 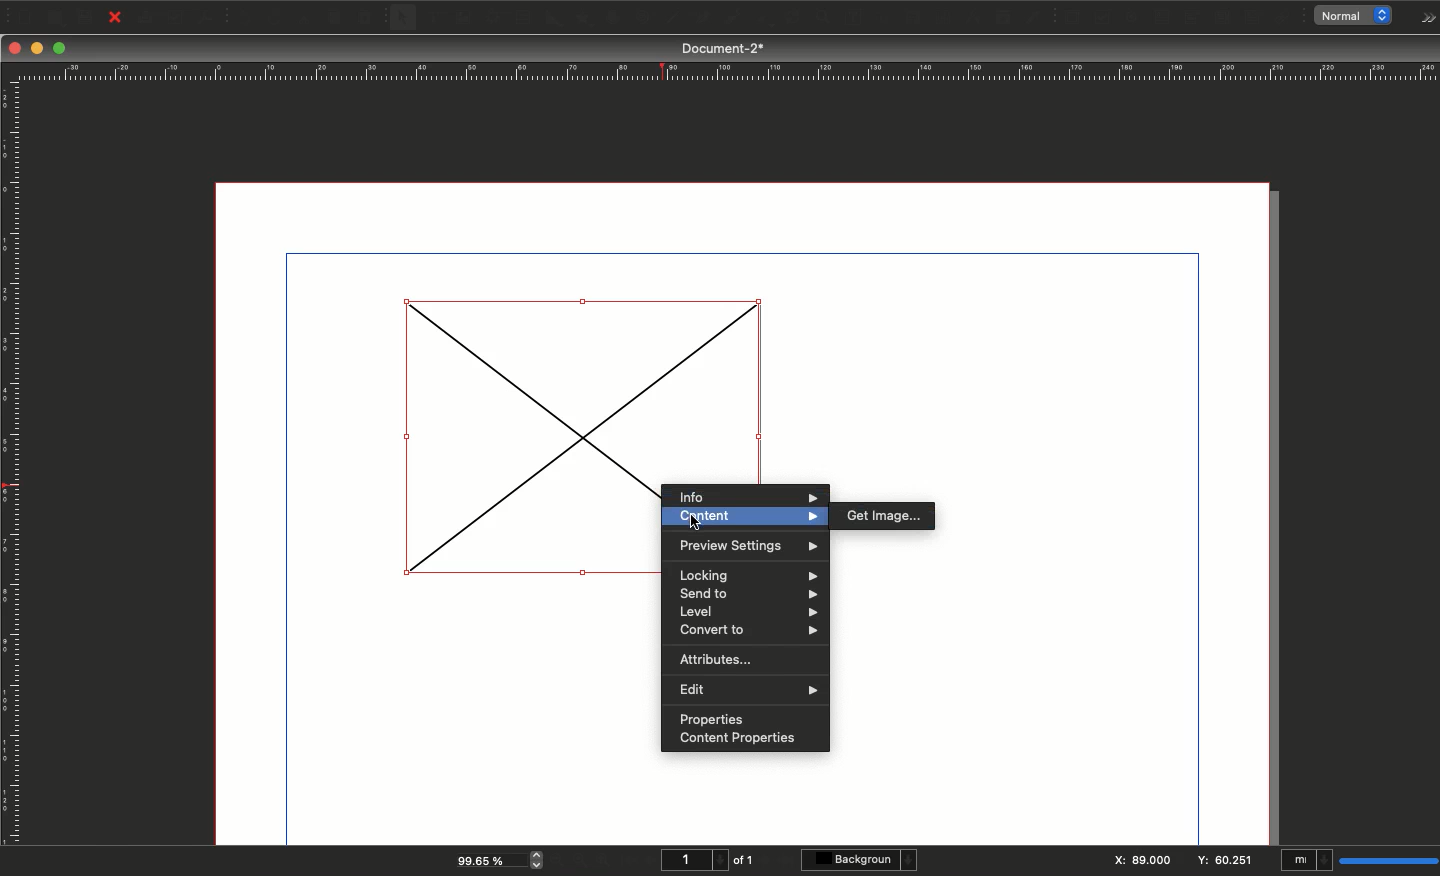 I want to click on Options, so click(x=1424, y=18).